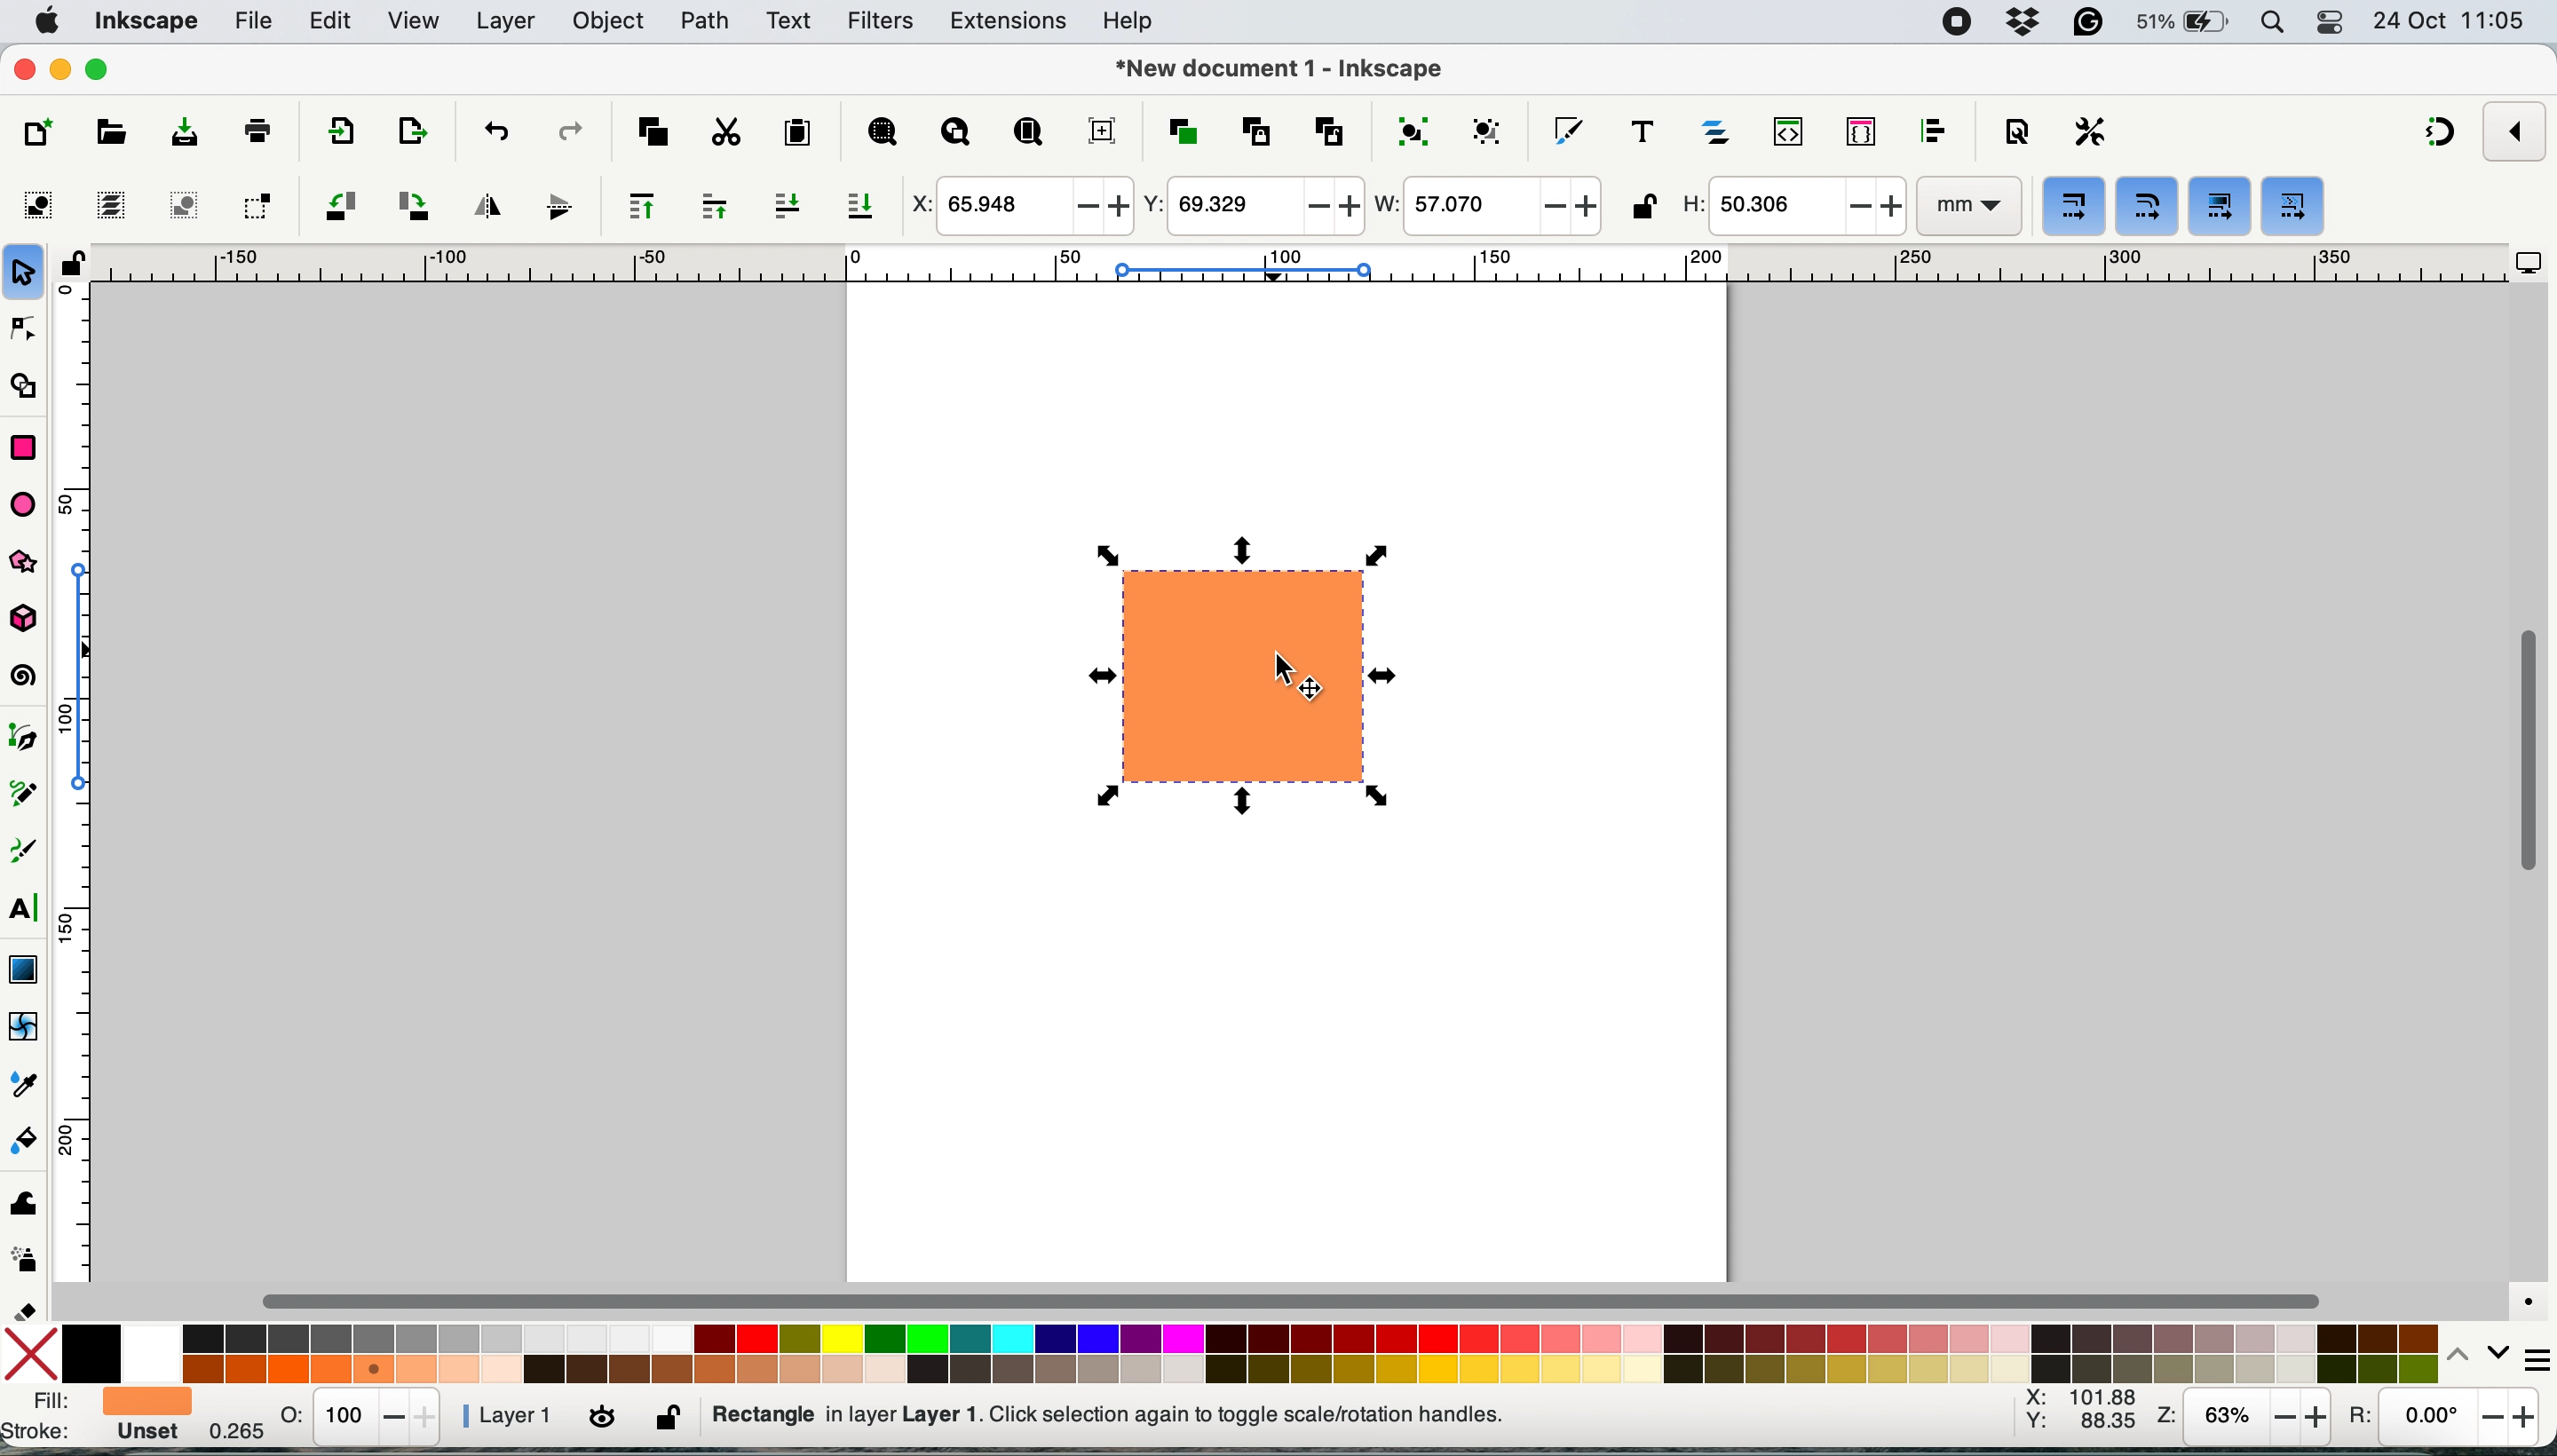 The width and height of the screenshot is (2557, 1456). What do you see at coordinates (705, 21) in the screenshot?
I see `path` at bounding box center [705, 21].